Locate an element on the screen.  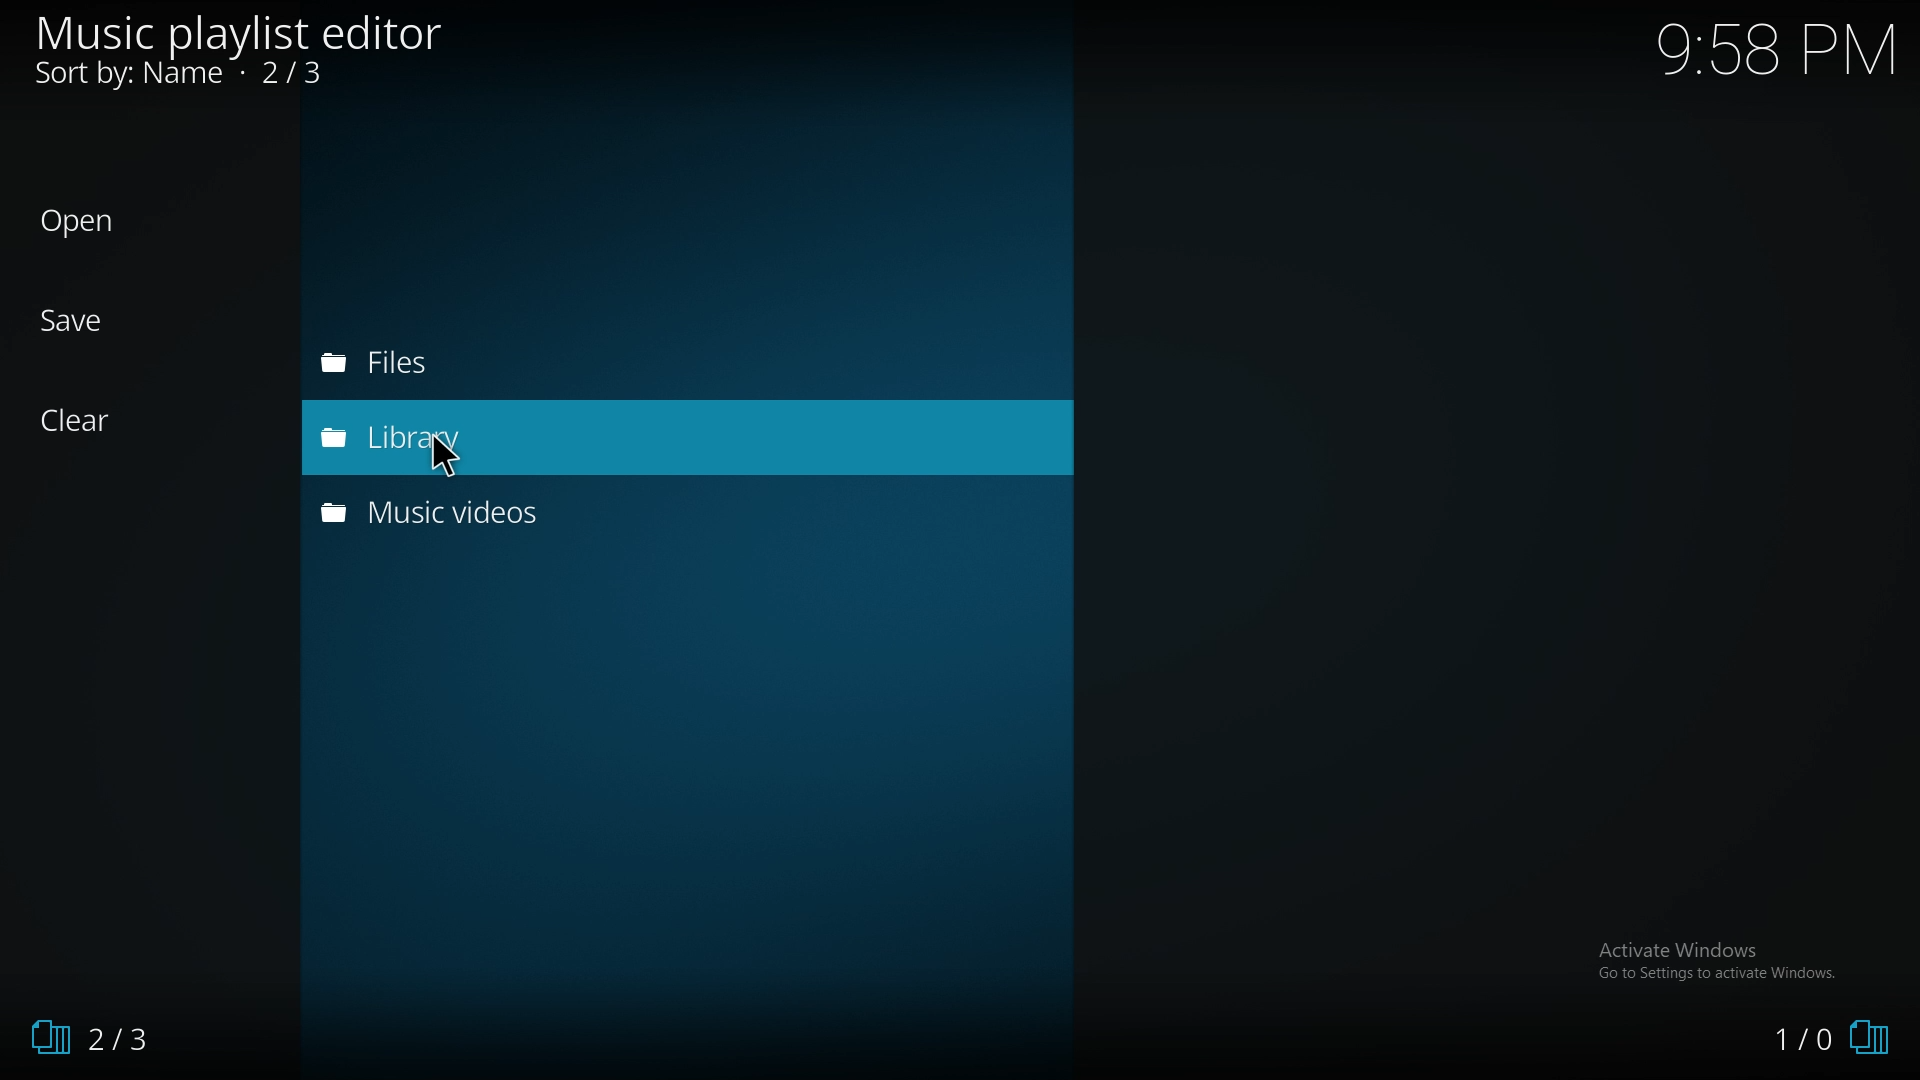
Activate Windows
Go to Settings to activate Windows. is located at coordinates (1731, 965).